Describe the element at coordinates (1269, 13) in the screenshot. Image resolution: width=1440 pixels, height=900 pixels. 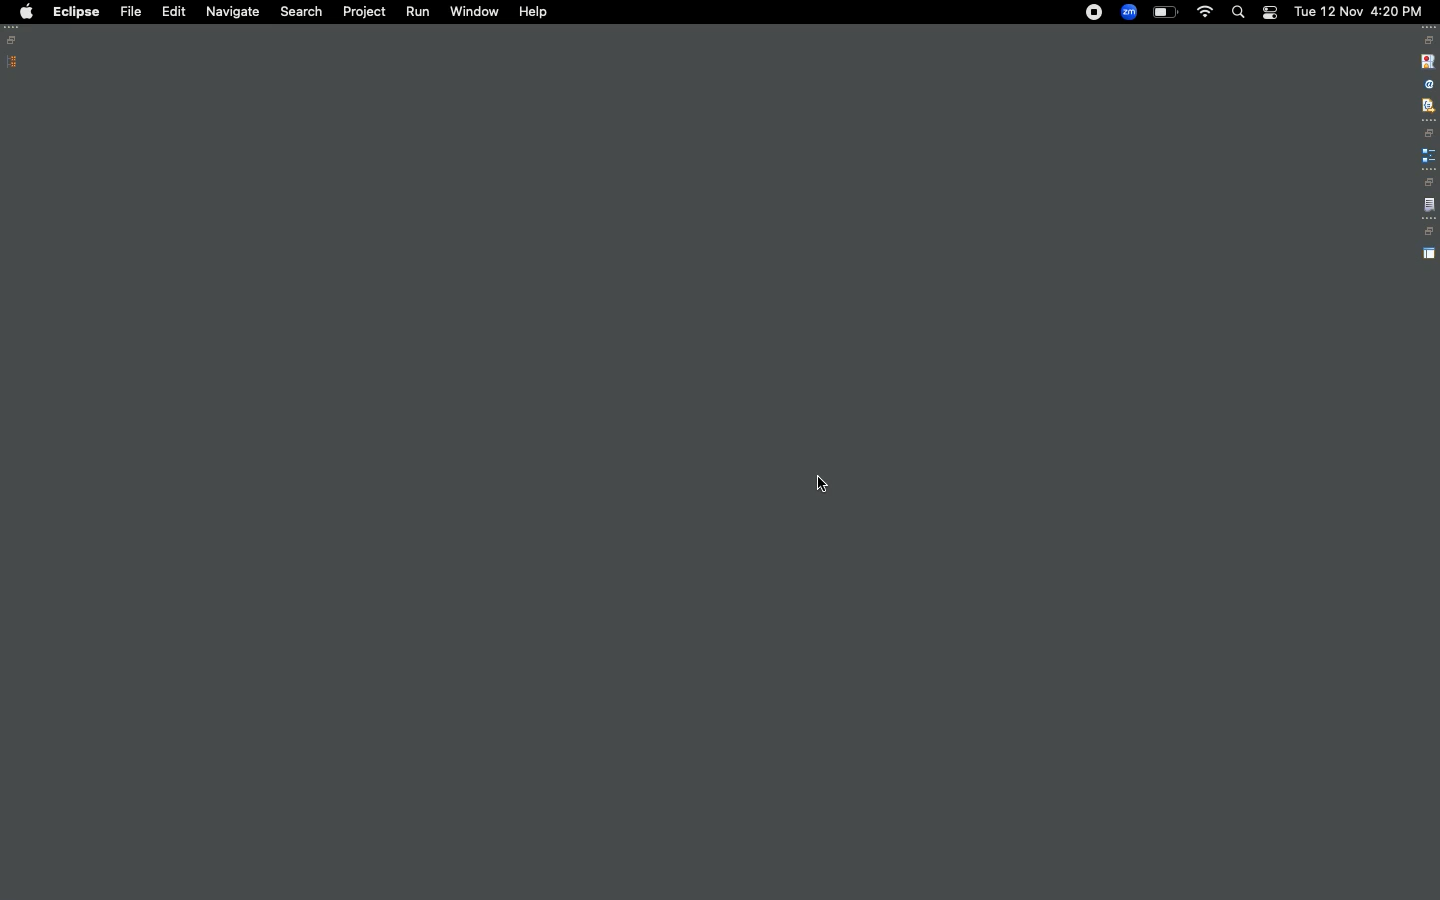
I see `Notification` at that location.